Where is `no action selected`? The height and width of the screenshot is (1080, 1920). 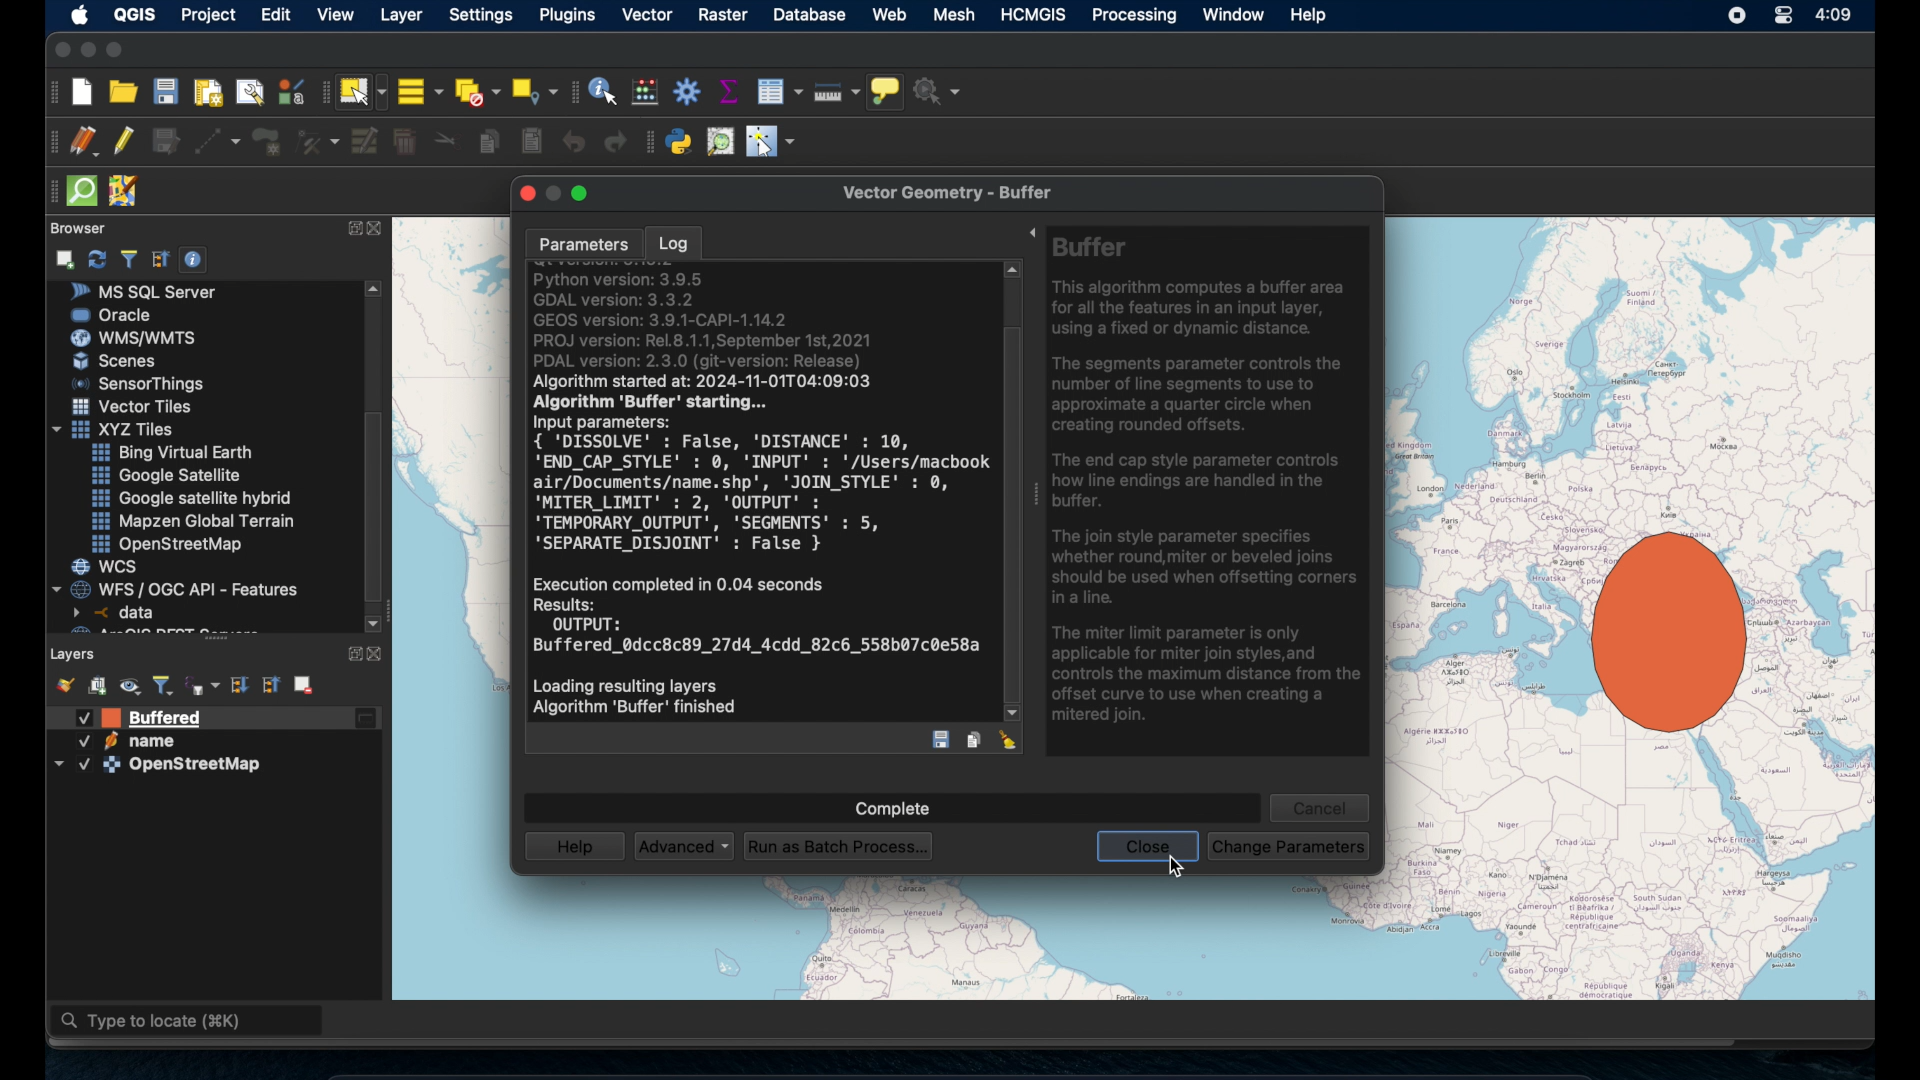
no action selected is located at coordinates (941, 92).